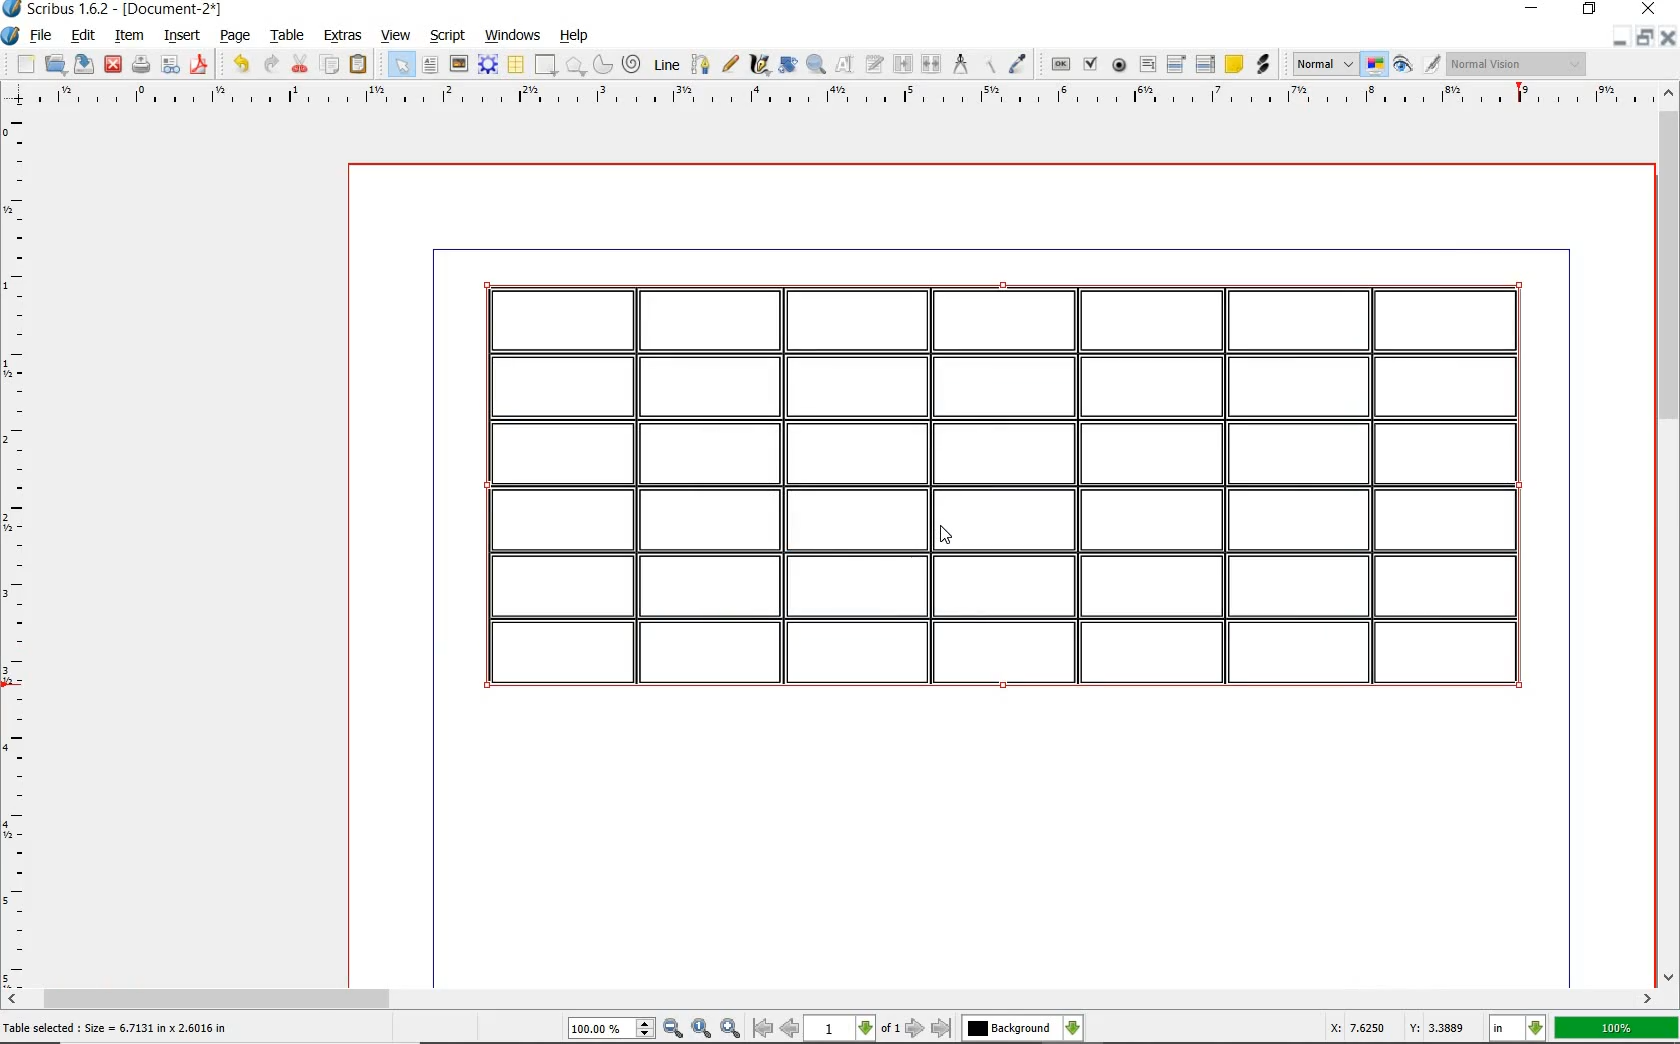  Describe the element at coordinates (1644, 37) in the screenshot. I see `restore` at that location.